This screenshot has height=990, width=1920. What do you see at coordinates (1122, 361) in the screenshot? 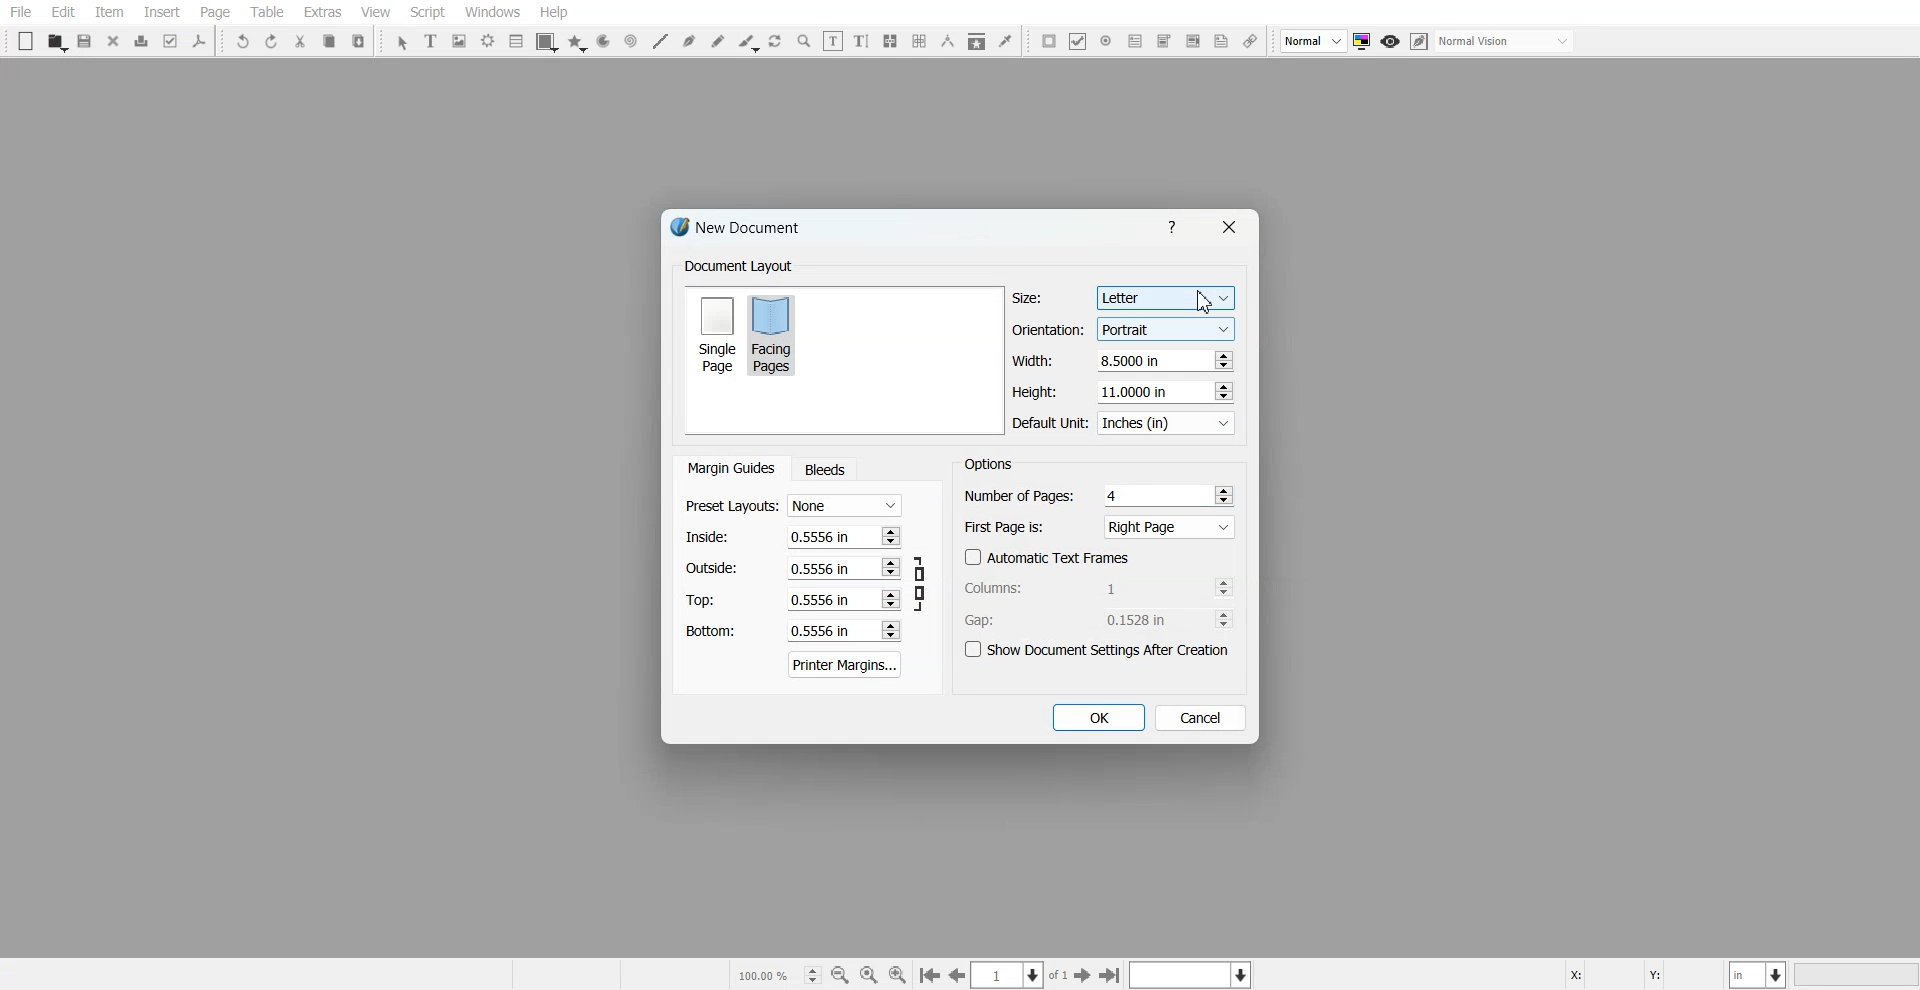
I see `Width adjuster` at bounding box center [1122, 361].